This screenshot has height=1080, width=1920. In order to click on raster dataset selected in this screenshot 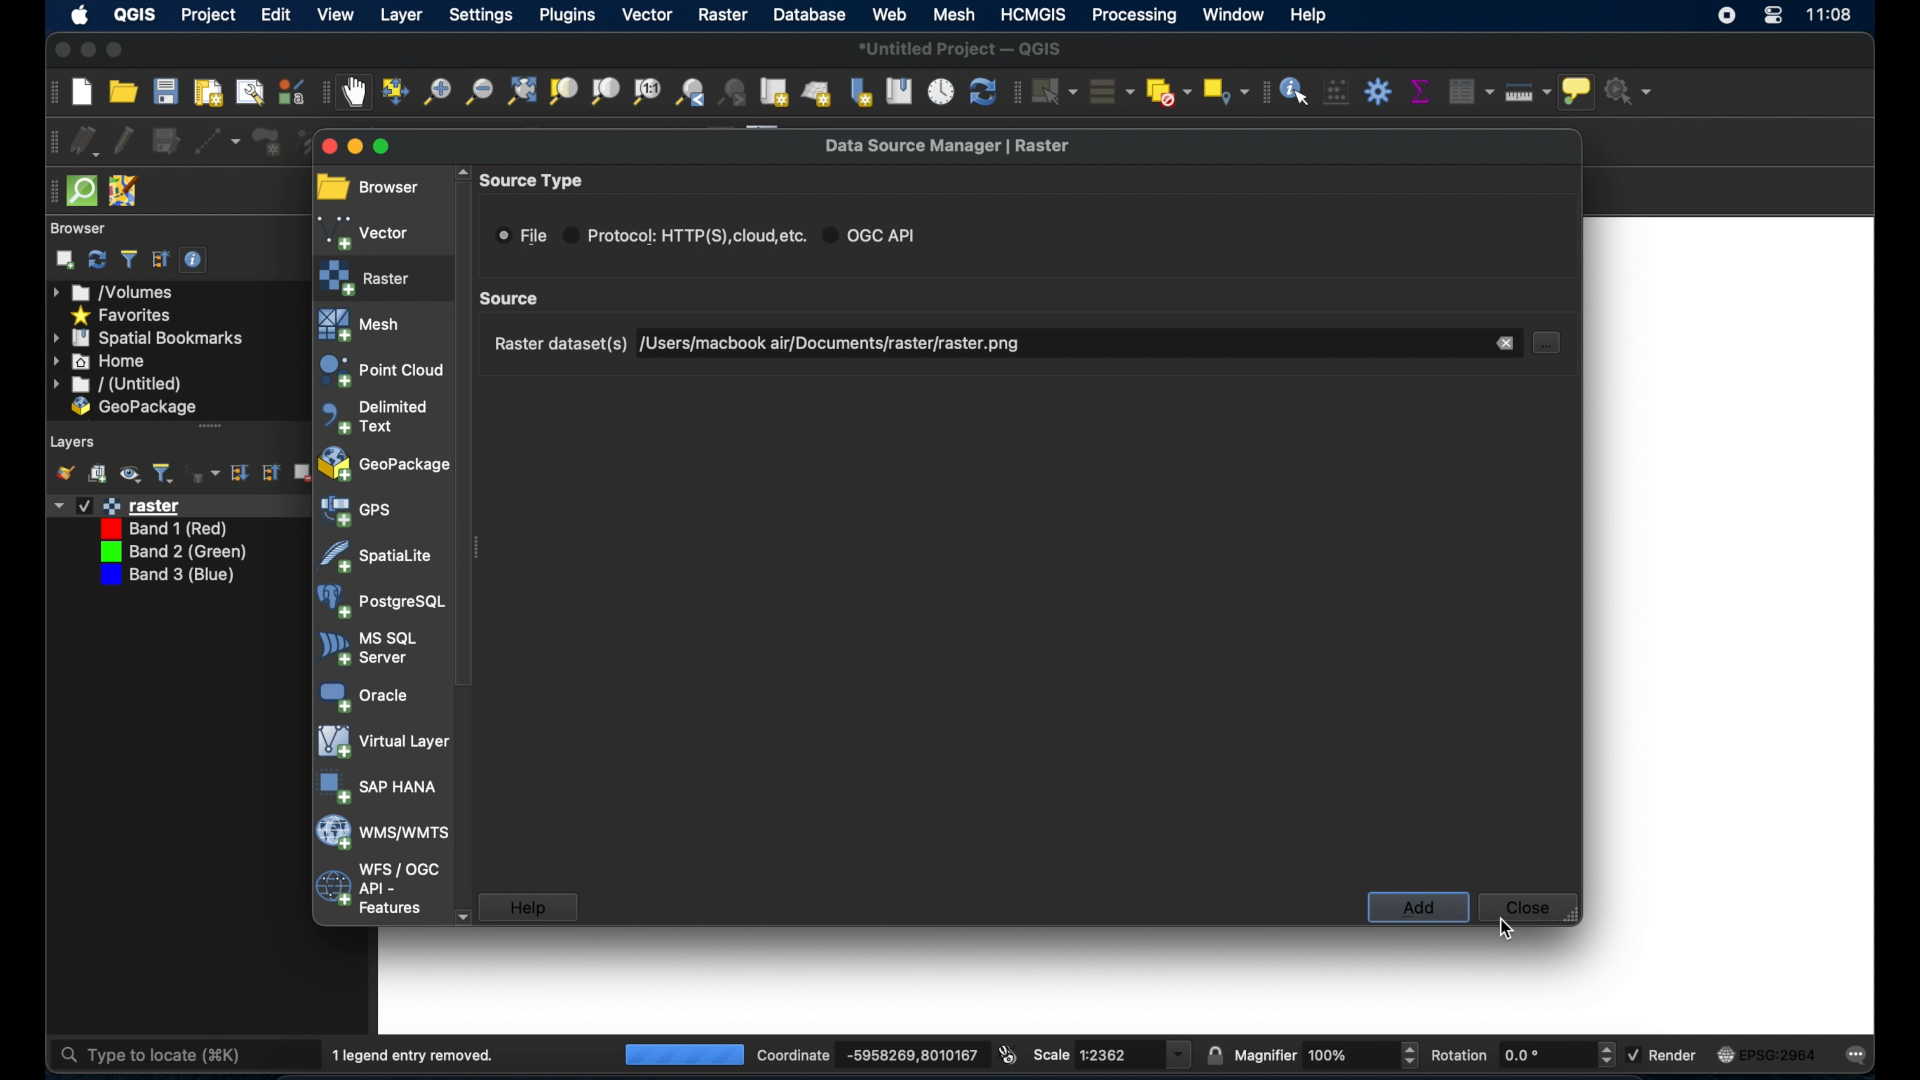, I will do `click(844, 344)`.